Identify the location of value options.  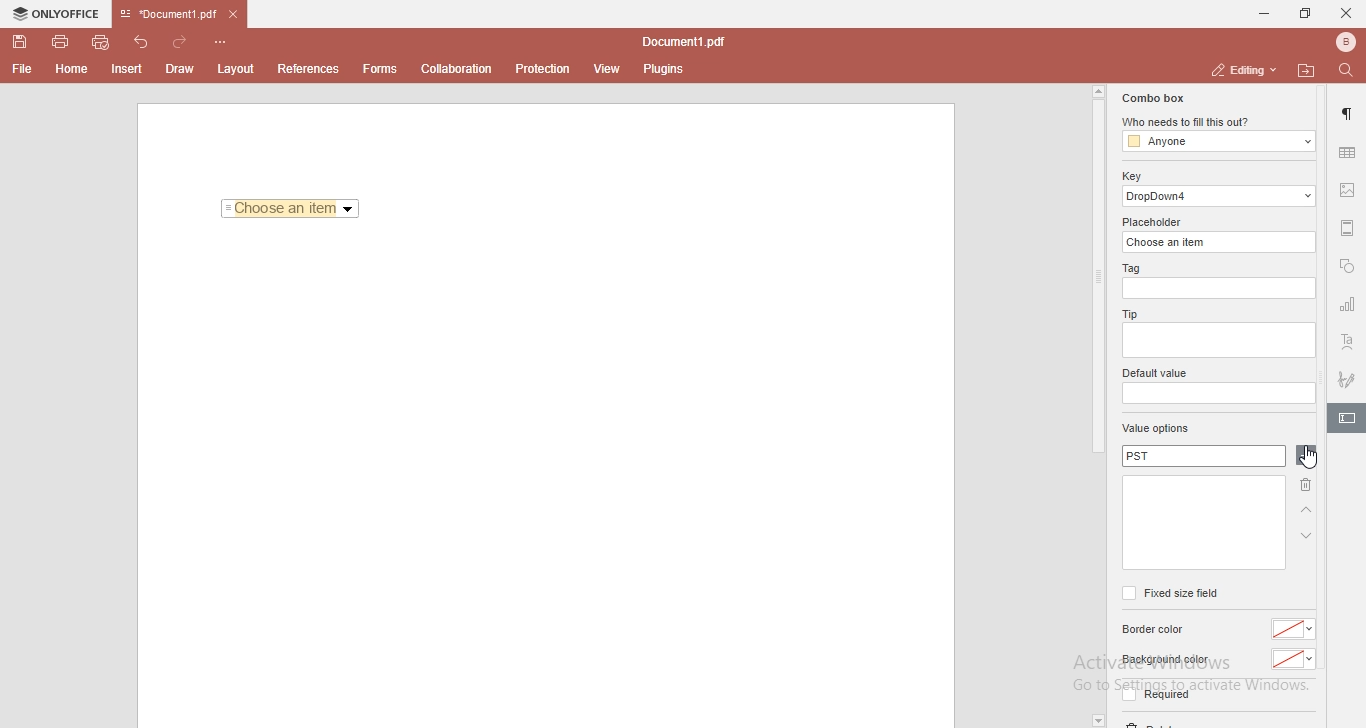
(1156, 430).